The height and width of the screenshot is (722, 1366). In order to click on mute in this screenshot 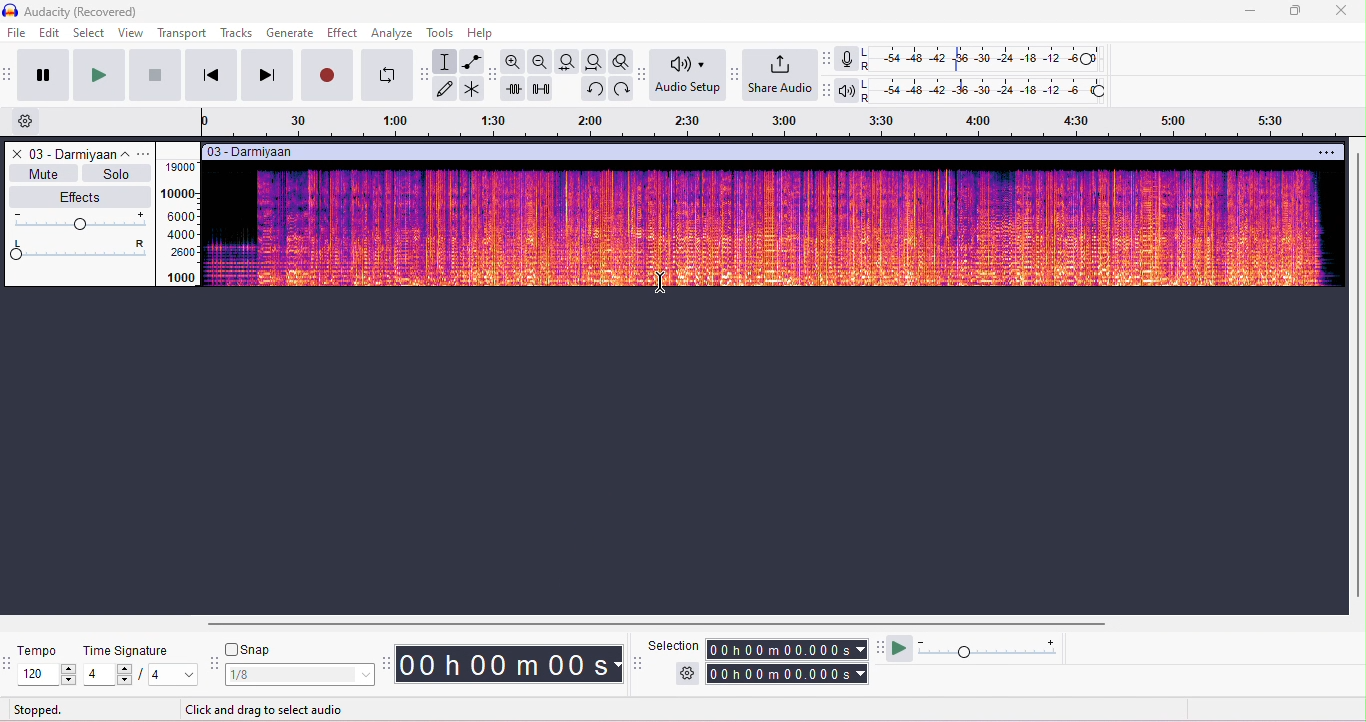, I will do `click(42, 173)`.